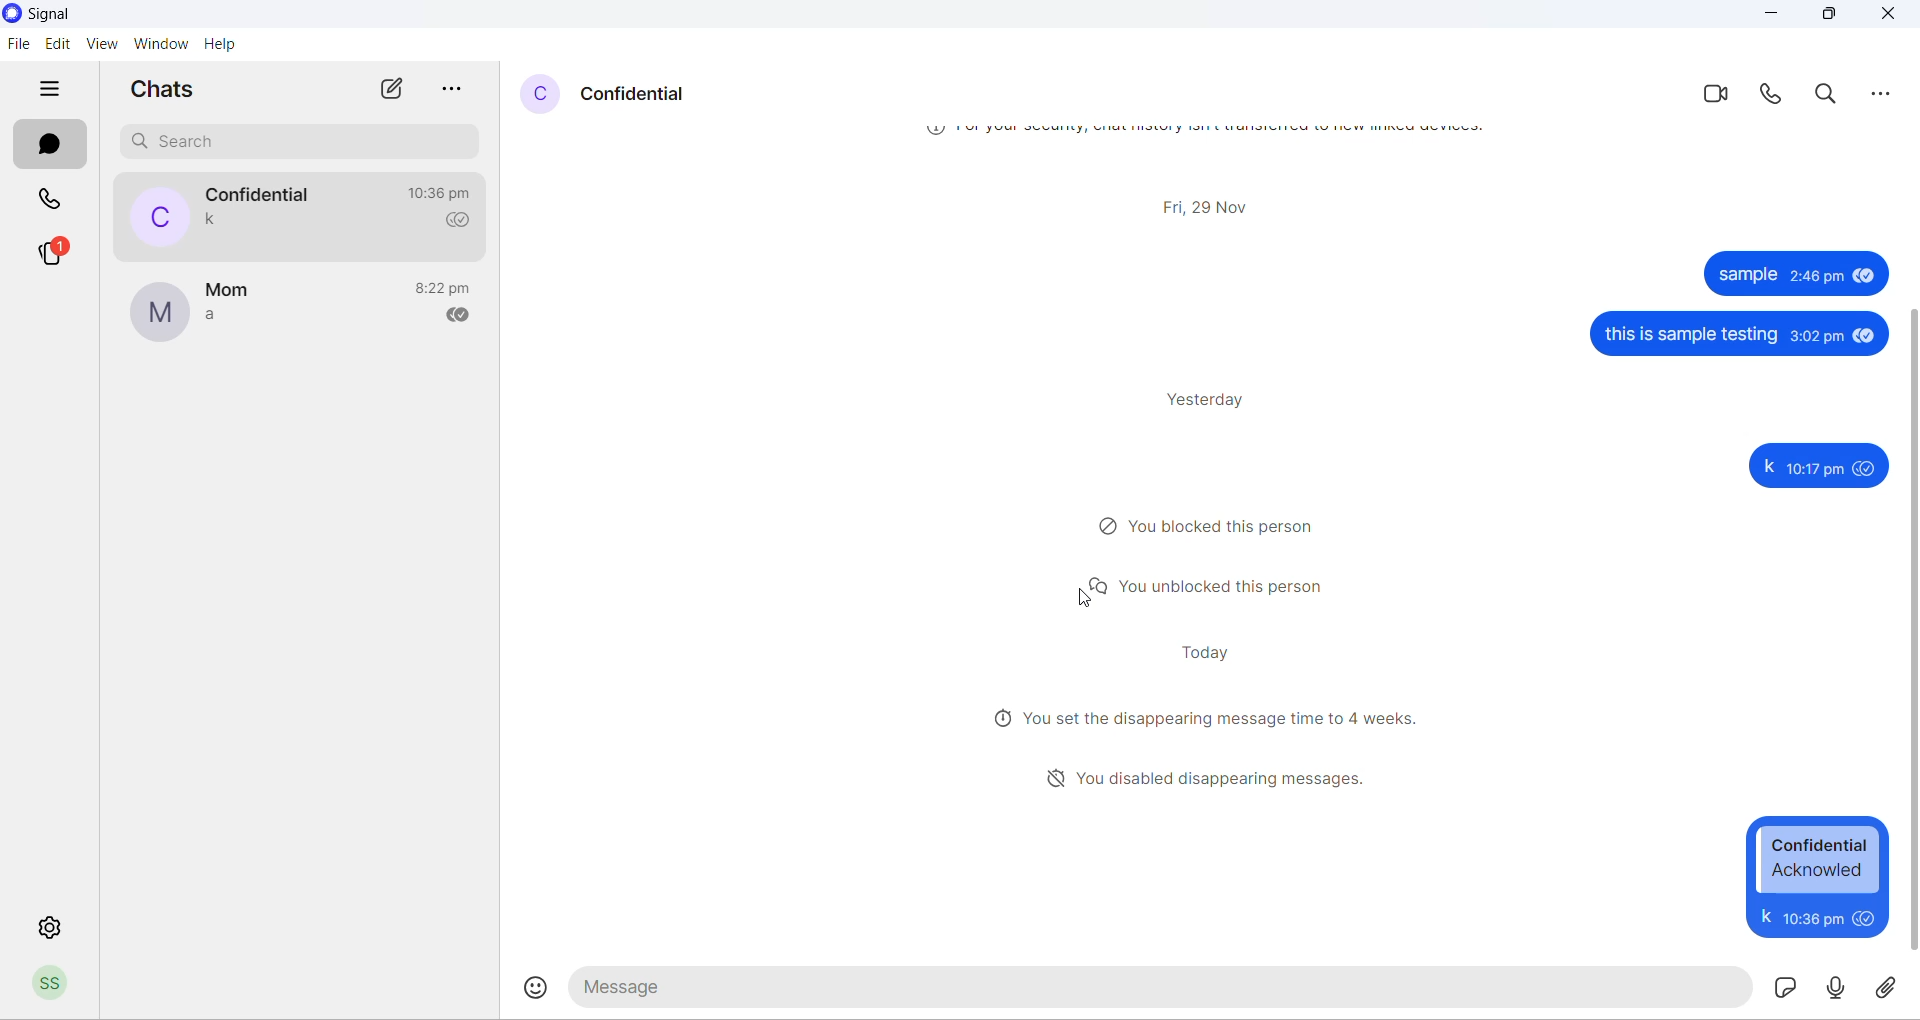 This screenshot has width=1920, height=1020. I want to click on voice call, so click(1777, 90).